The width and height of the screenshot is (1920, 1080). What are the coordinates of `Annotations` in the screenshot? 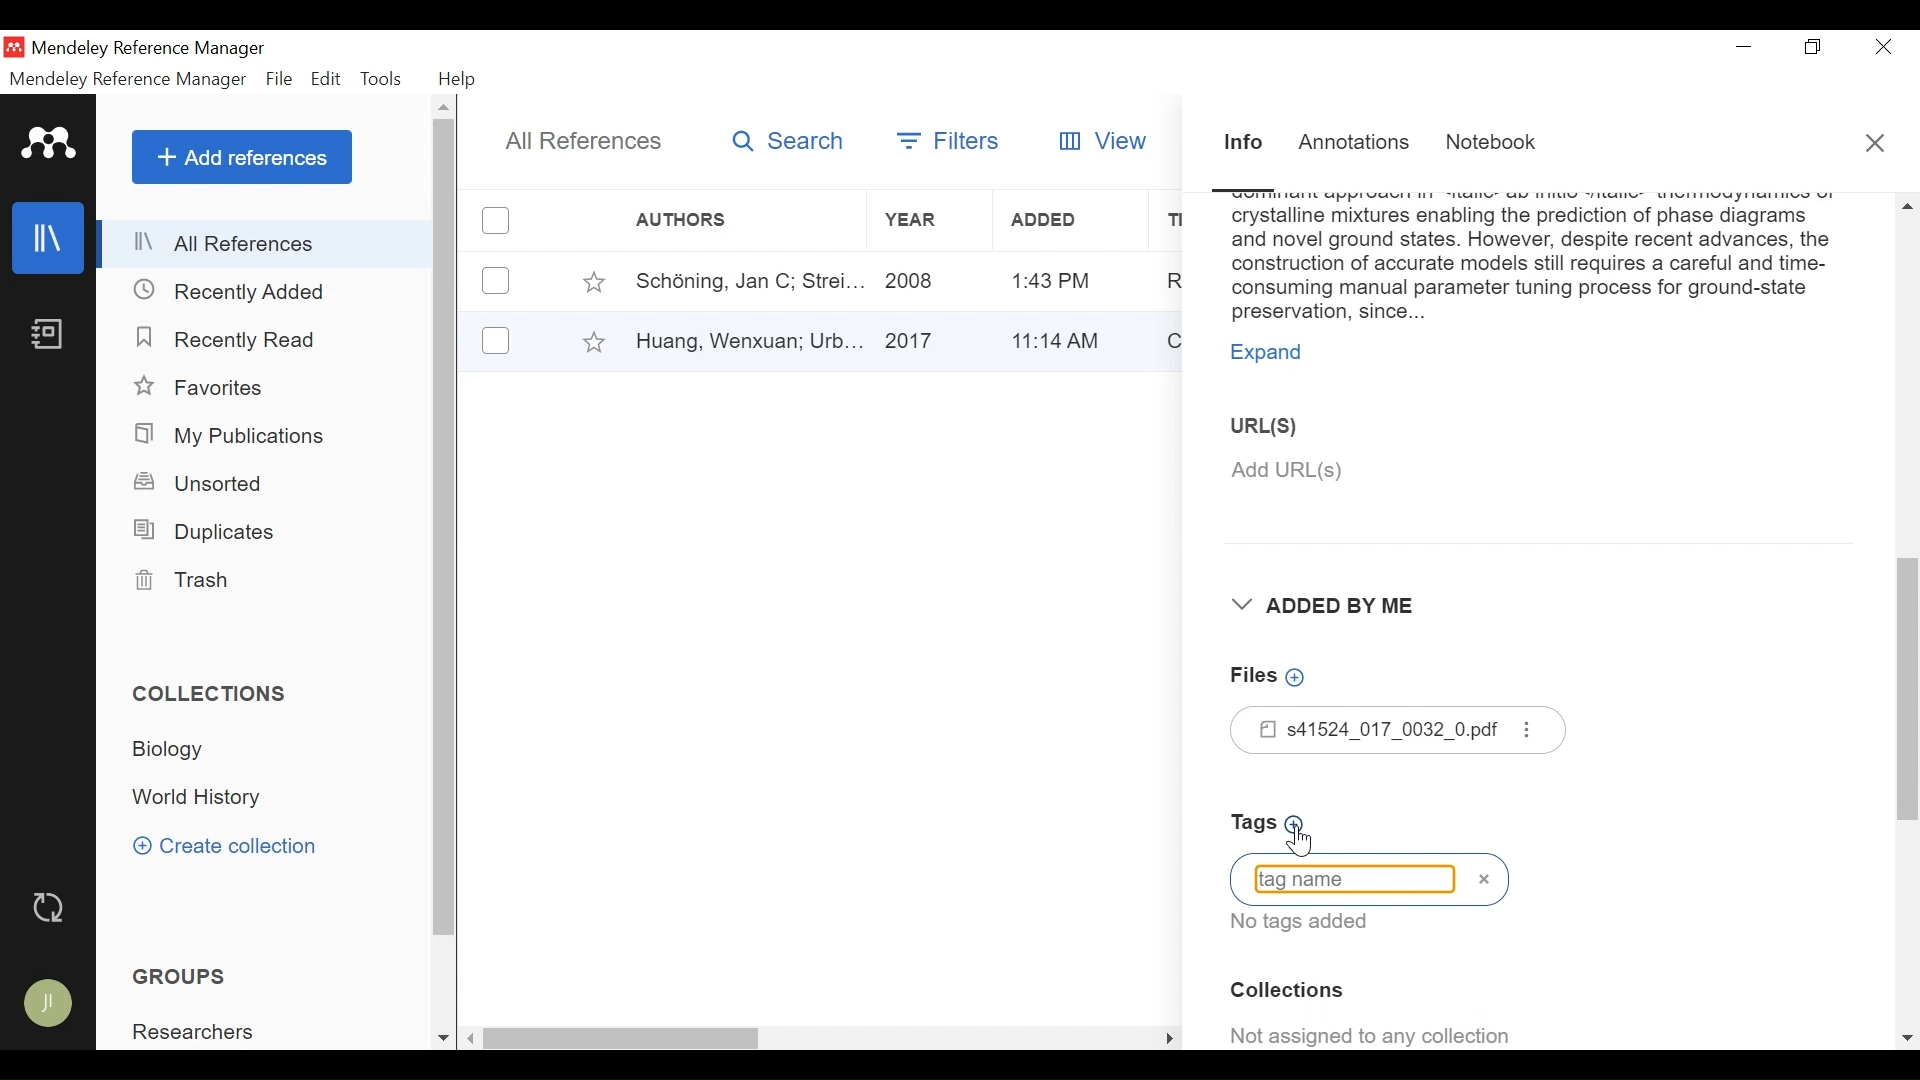 It's located at (1355, 145).